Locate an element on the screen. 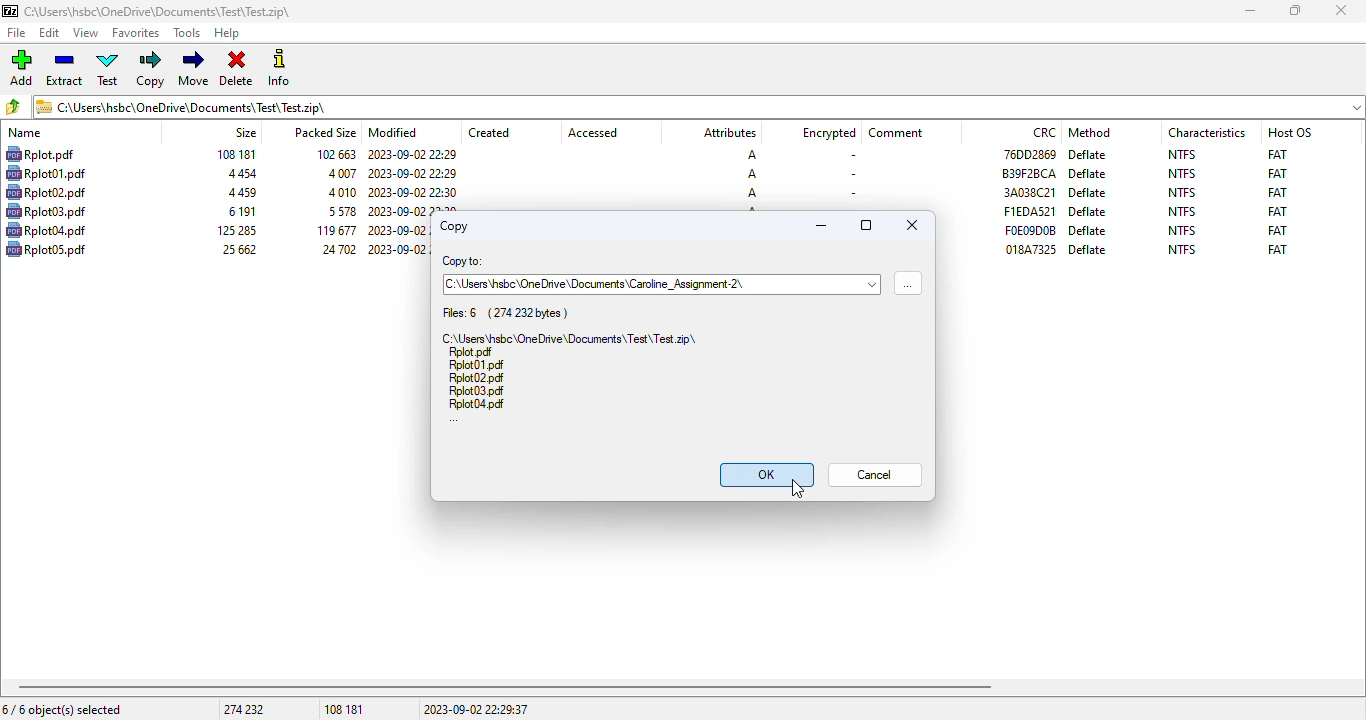  modified is located at coordinates (394, 132).